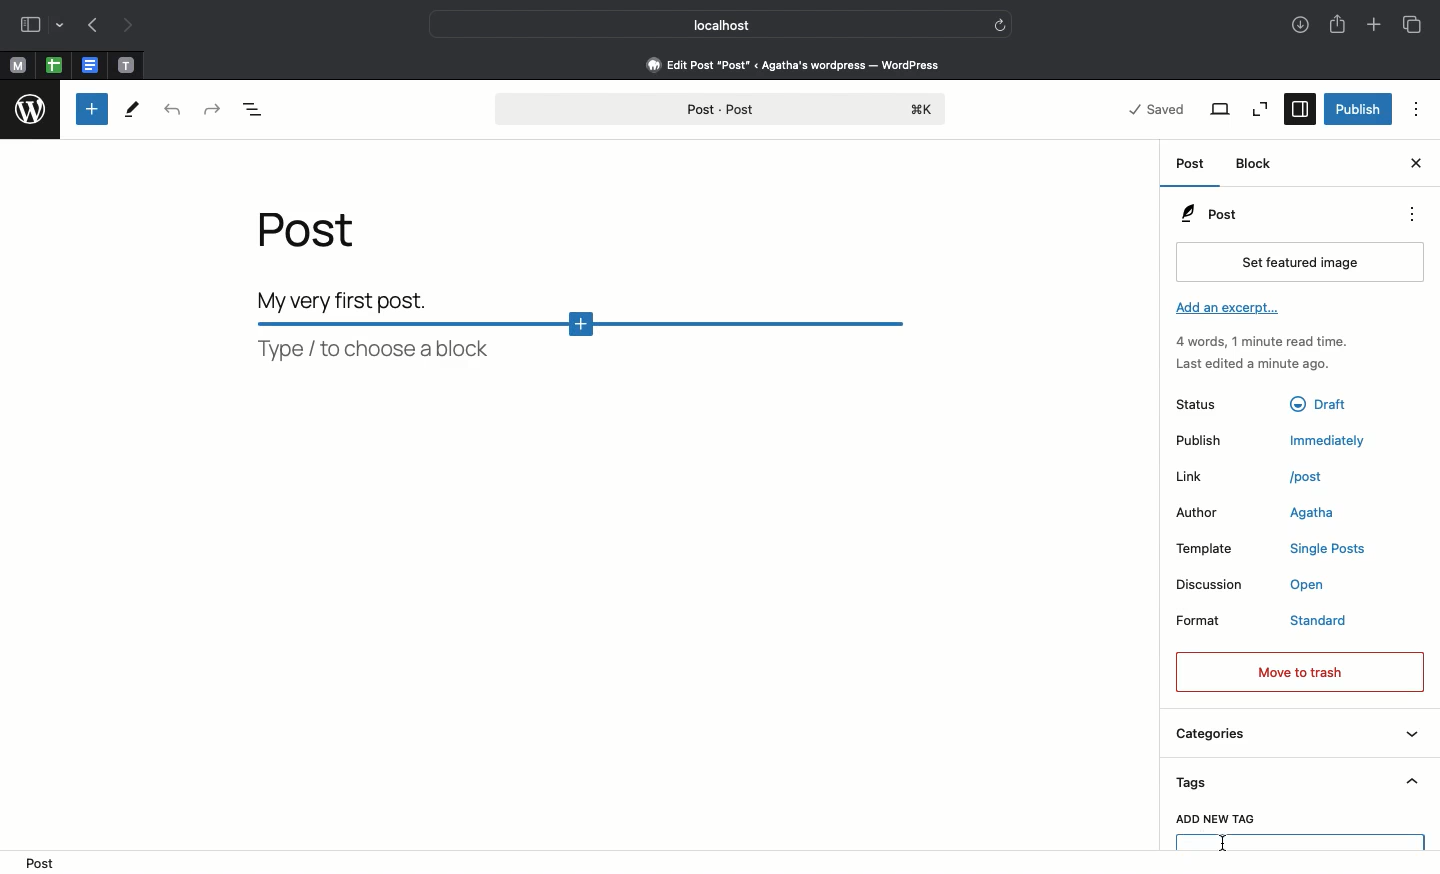 The height and width of the screenshot is (874, 1440). I want to click on Status, so click(1203, 406).